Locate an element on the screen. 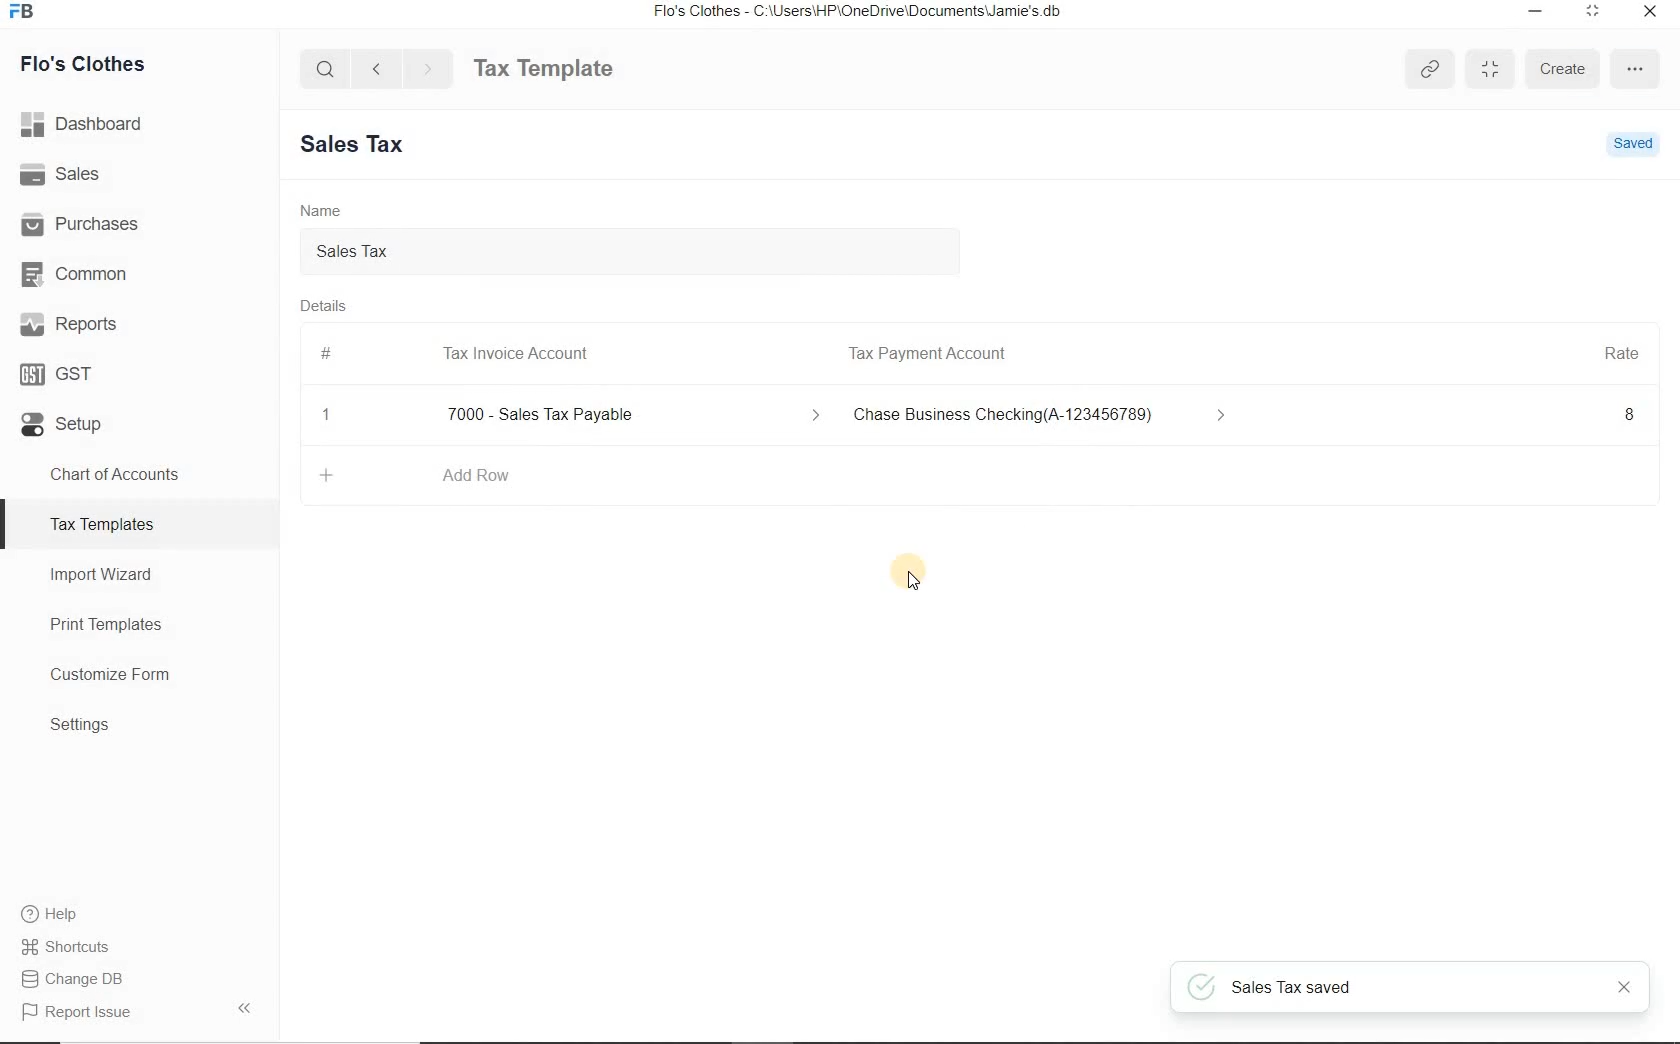 This screenshot has width=1680, height=1044. Tax Payment Account is located at coordinates (925, 354).